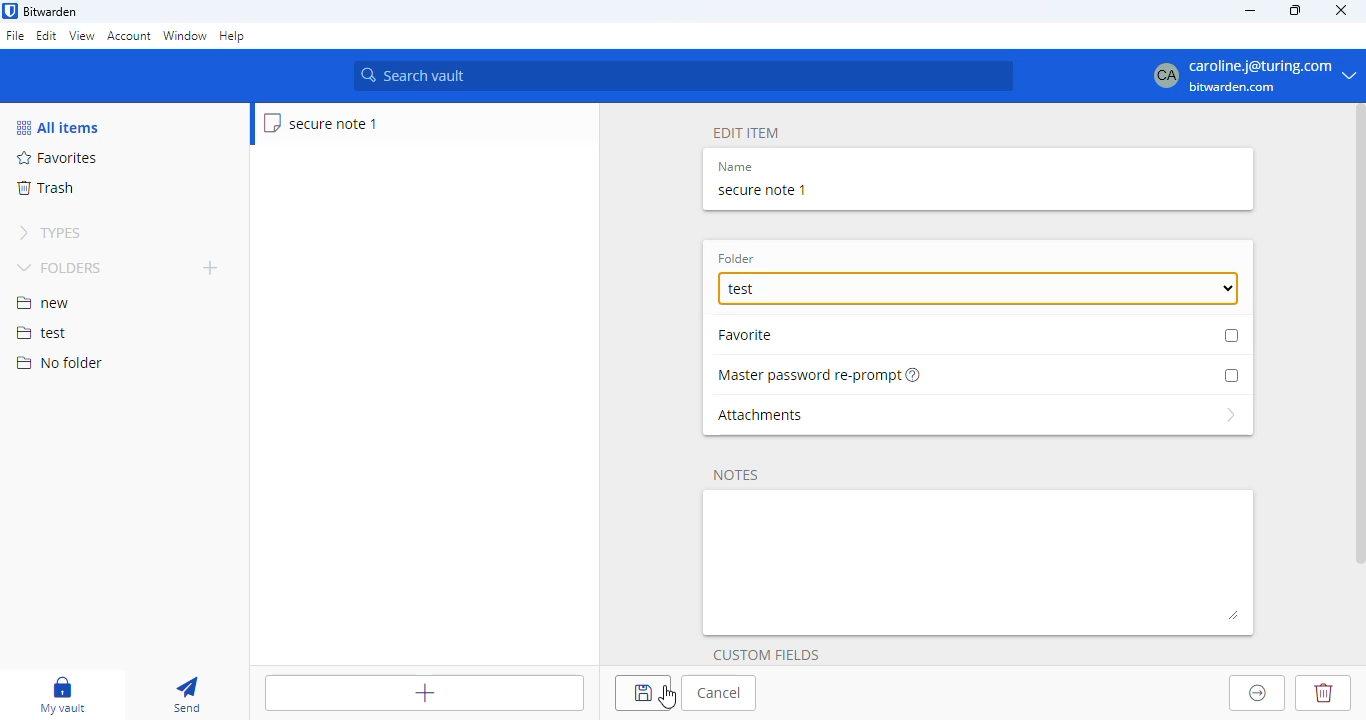 This screenshot has height=720, width=1366. Describe the element at coordinates (1357, 337) in the screenshot. I see `vertical scroll bar` at that location.